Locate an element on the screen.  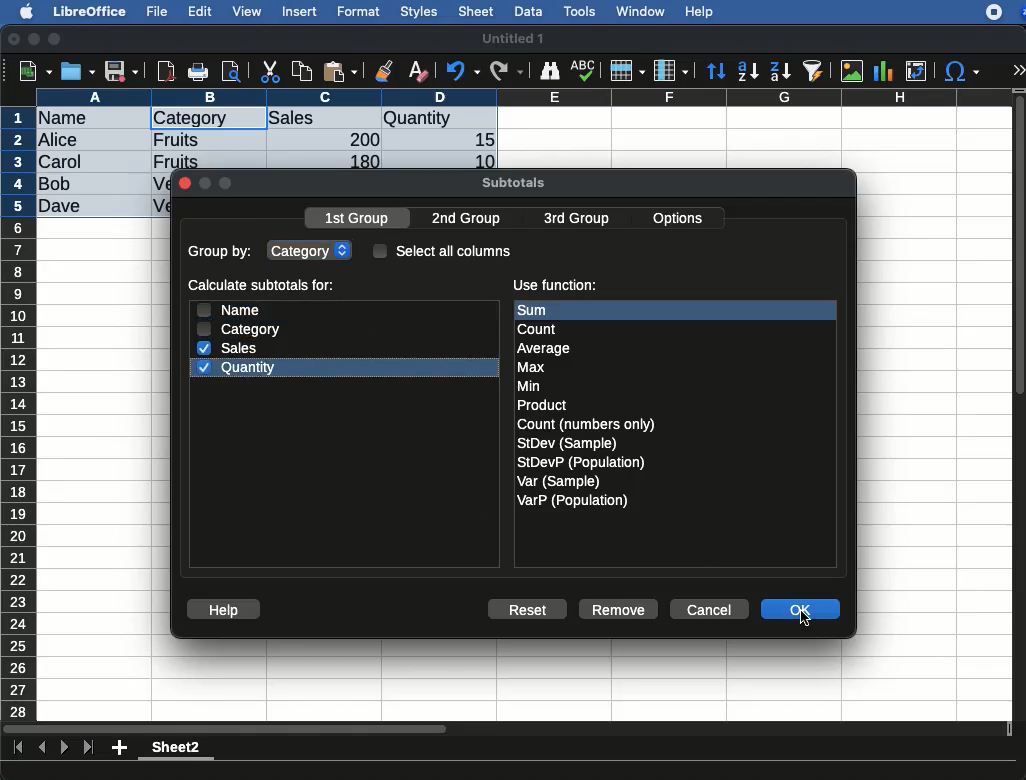
last sheet is located at coordinates (88, 748).